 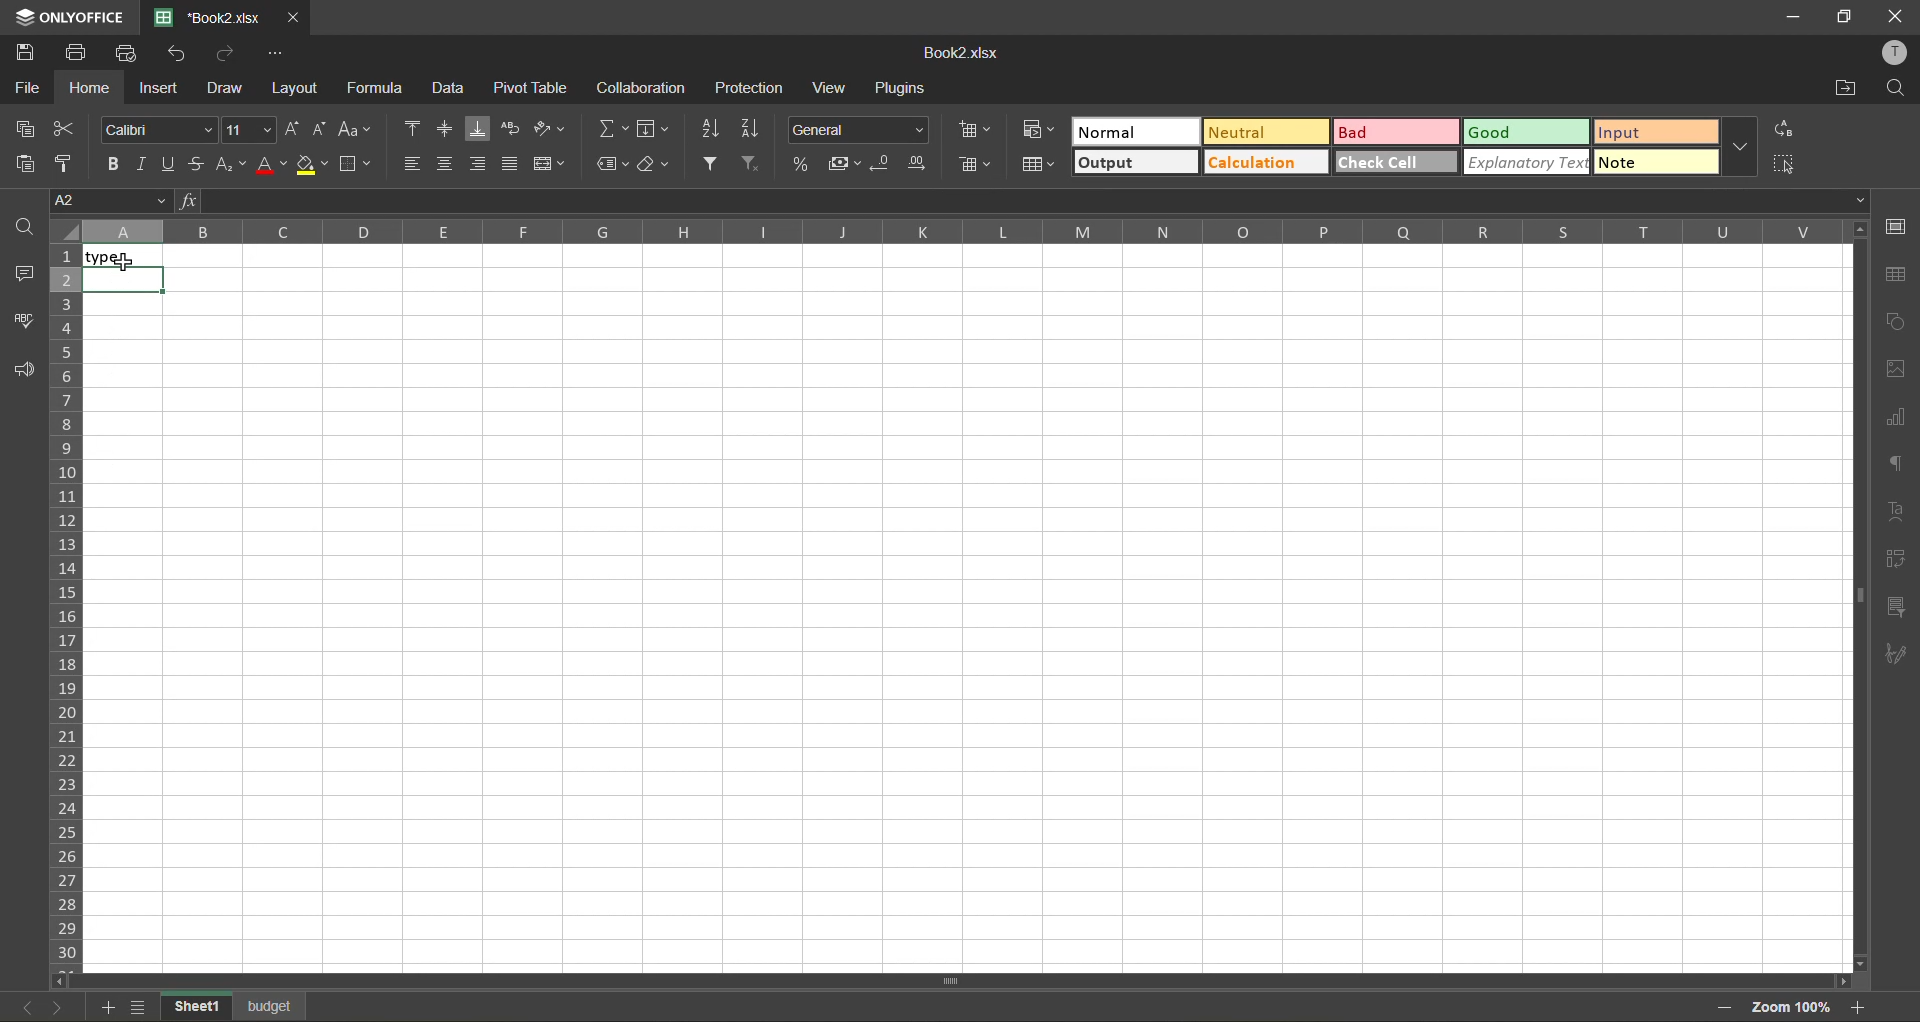 I want to click on copy style, so click(x=71, y=161).